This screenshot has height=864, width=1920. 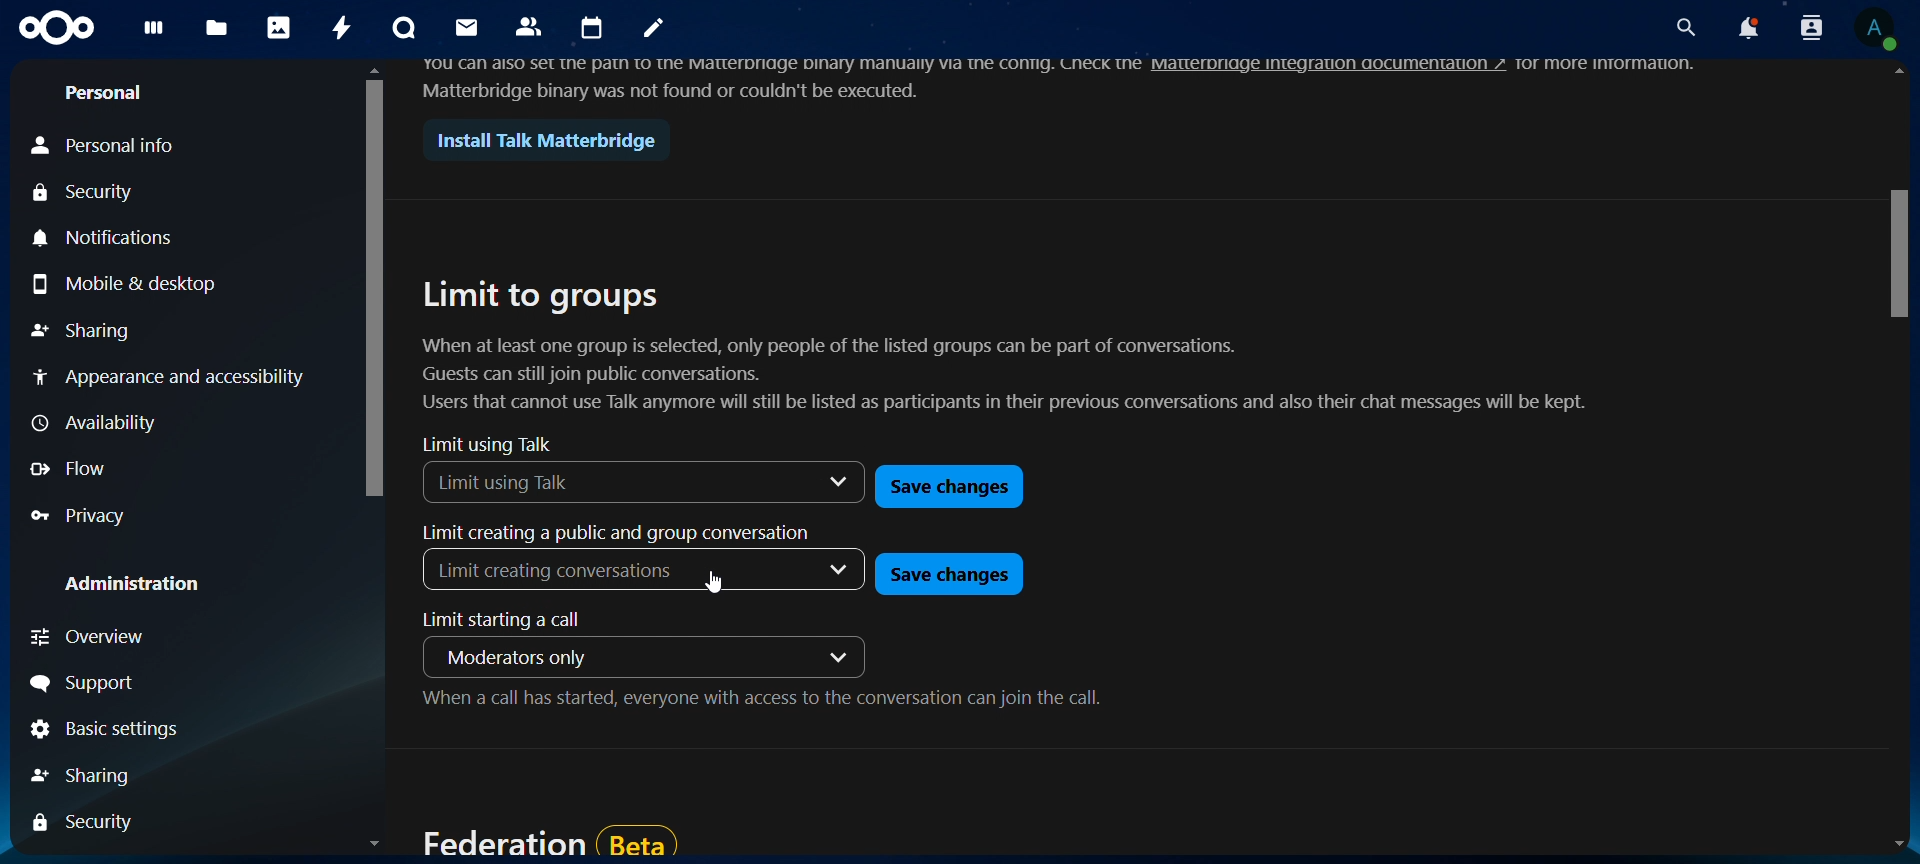 I want to click on Privacy, so click(x=157, y=518).